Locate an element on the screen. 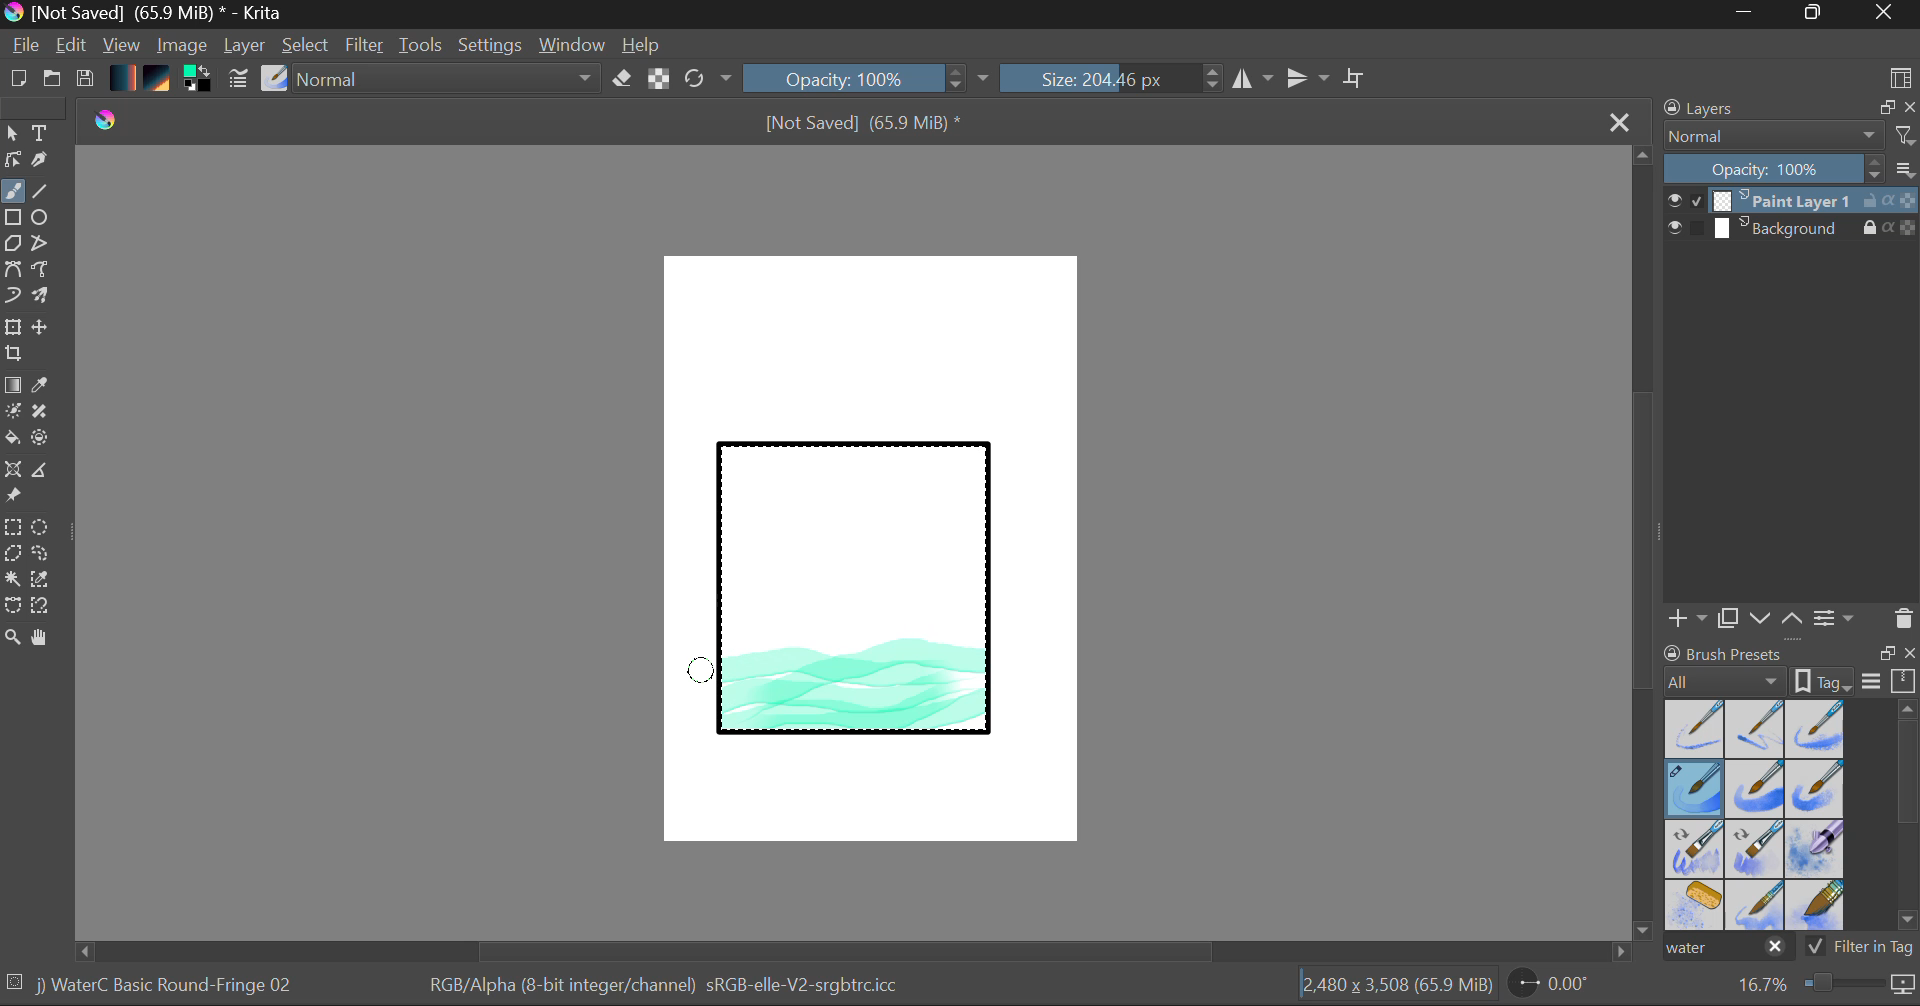 The image size is (1920, 1006). Freehand Path Tool is located at coordinates (39, 271).